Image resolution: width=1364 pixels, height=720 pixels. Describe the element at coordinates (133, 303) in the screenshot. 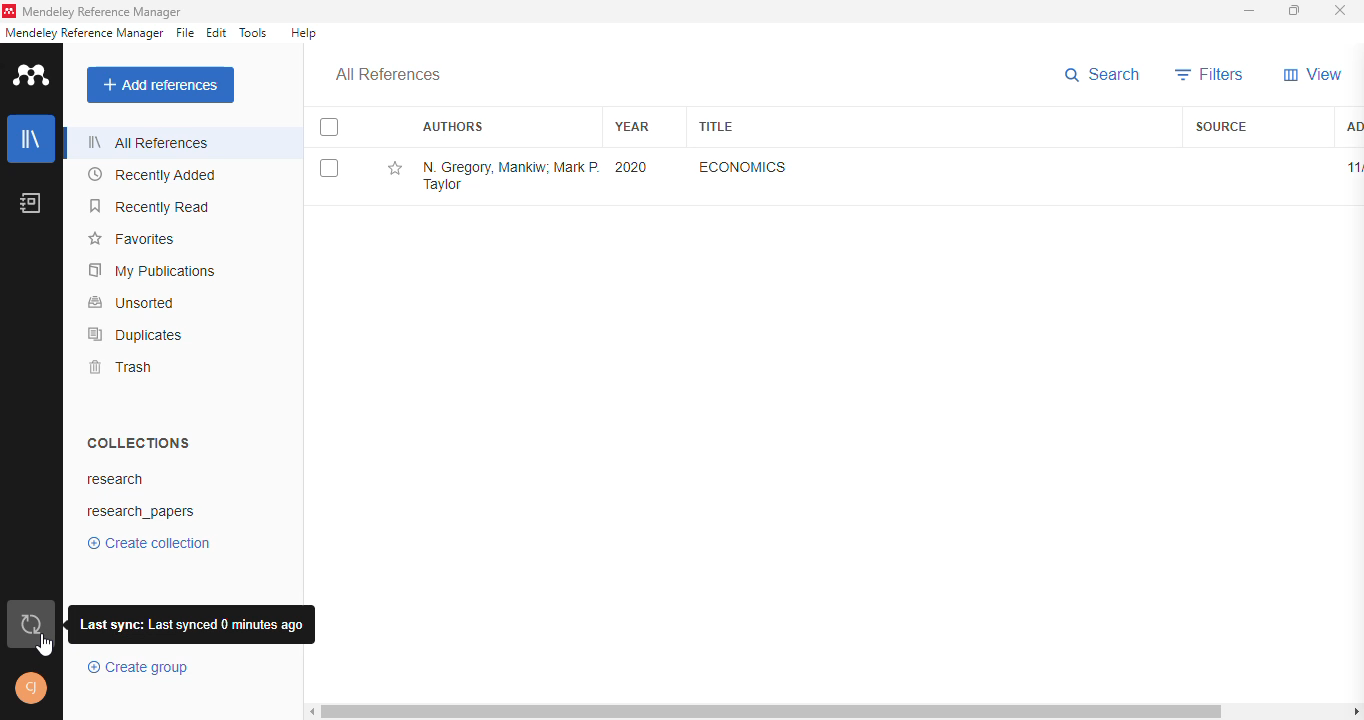

I see `unsorted` at that location.